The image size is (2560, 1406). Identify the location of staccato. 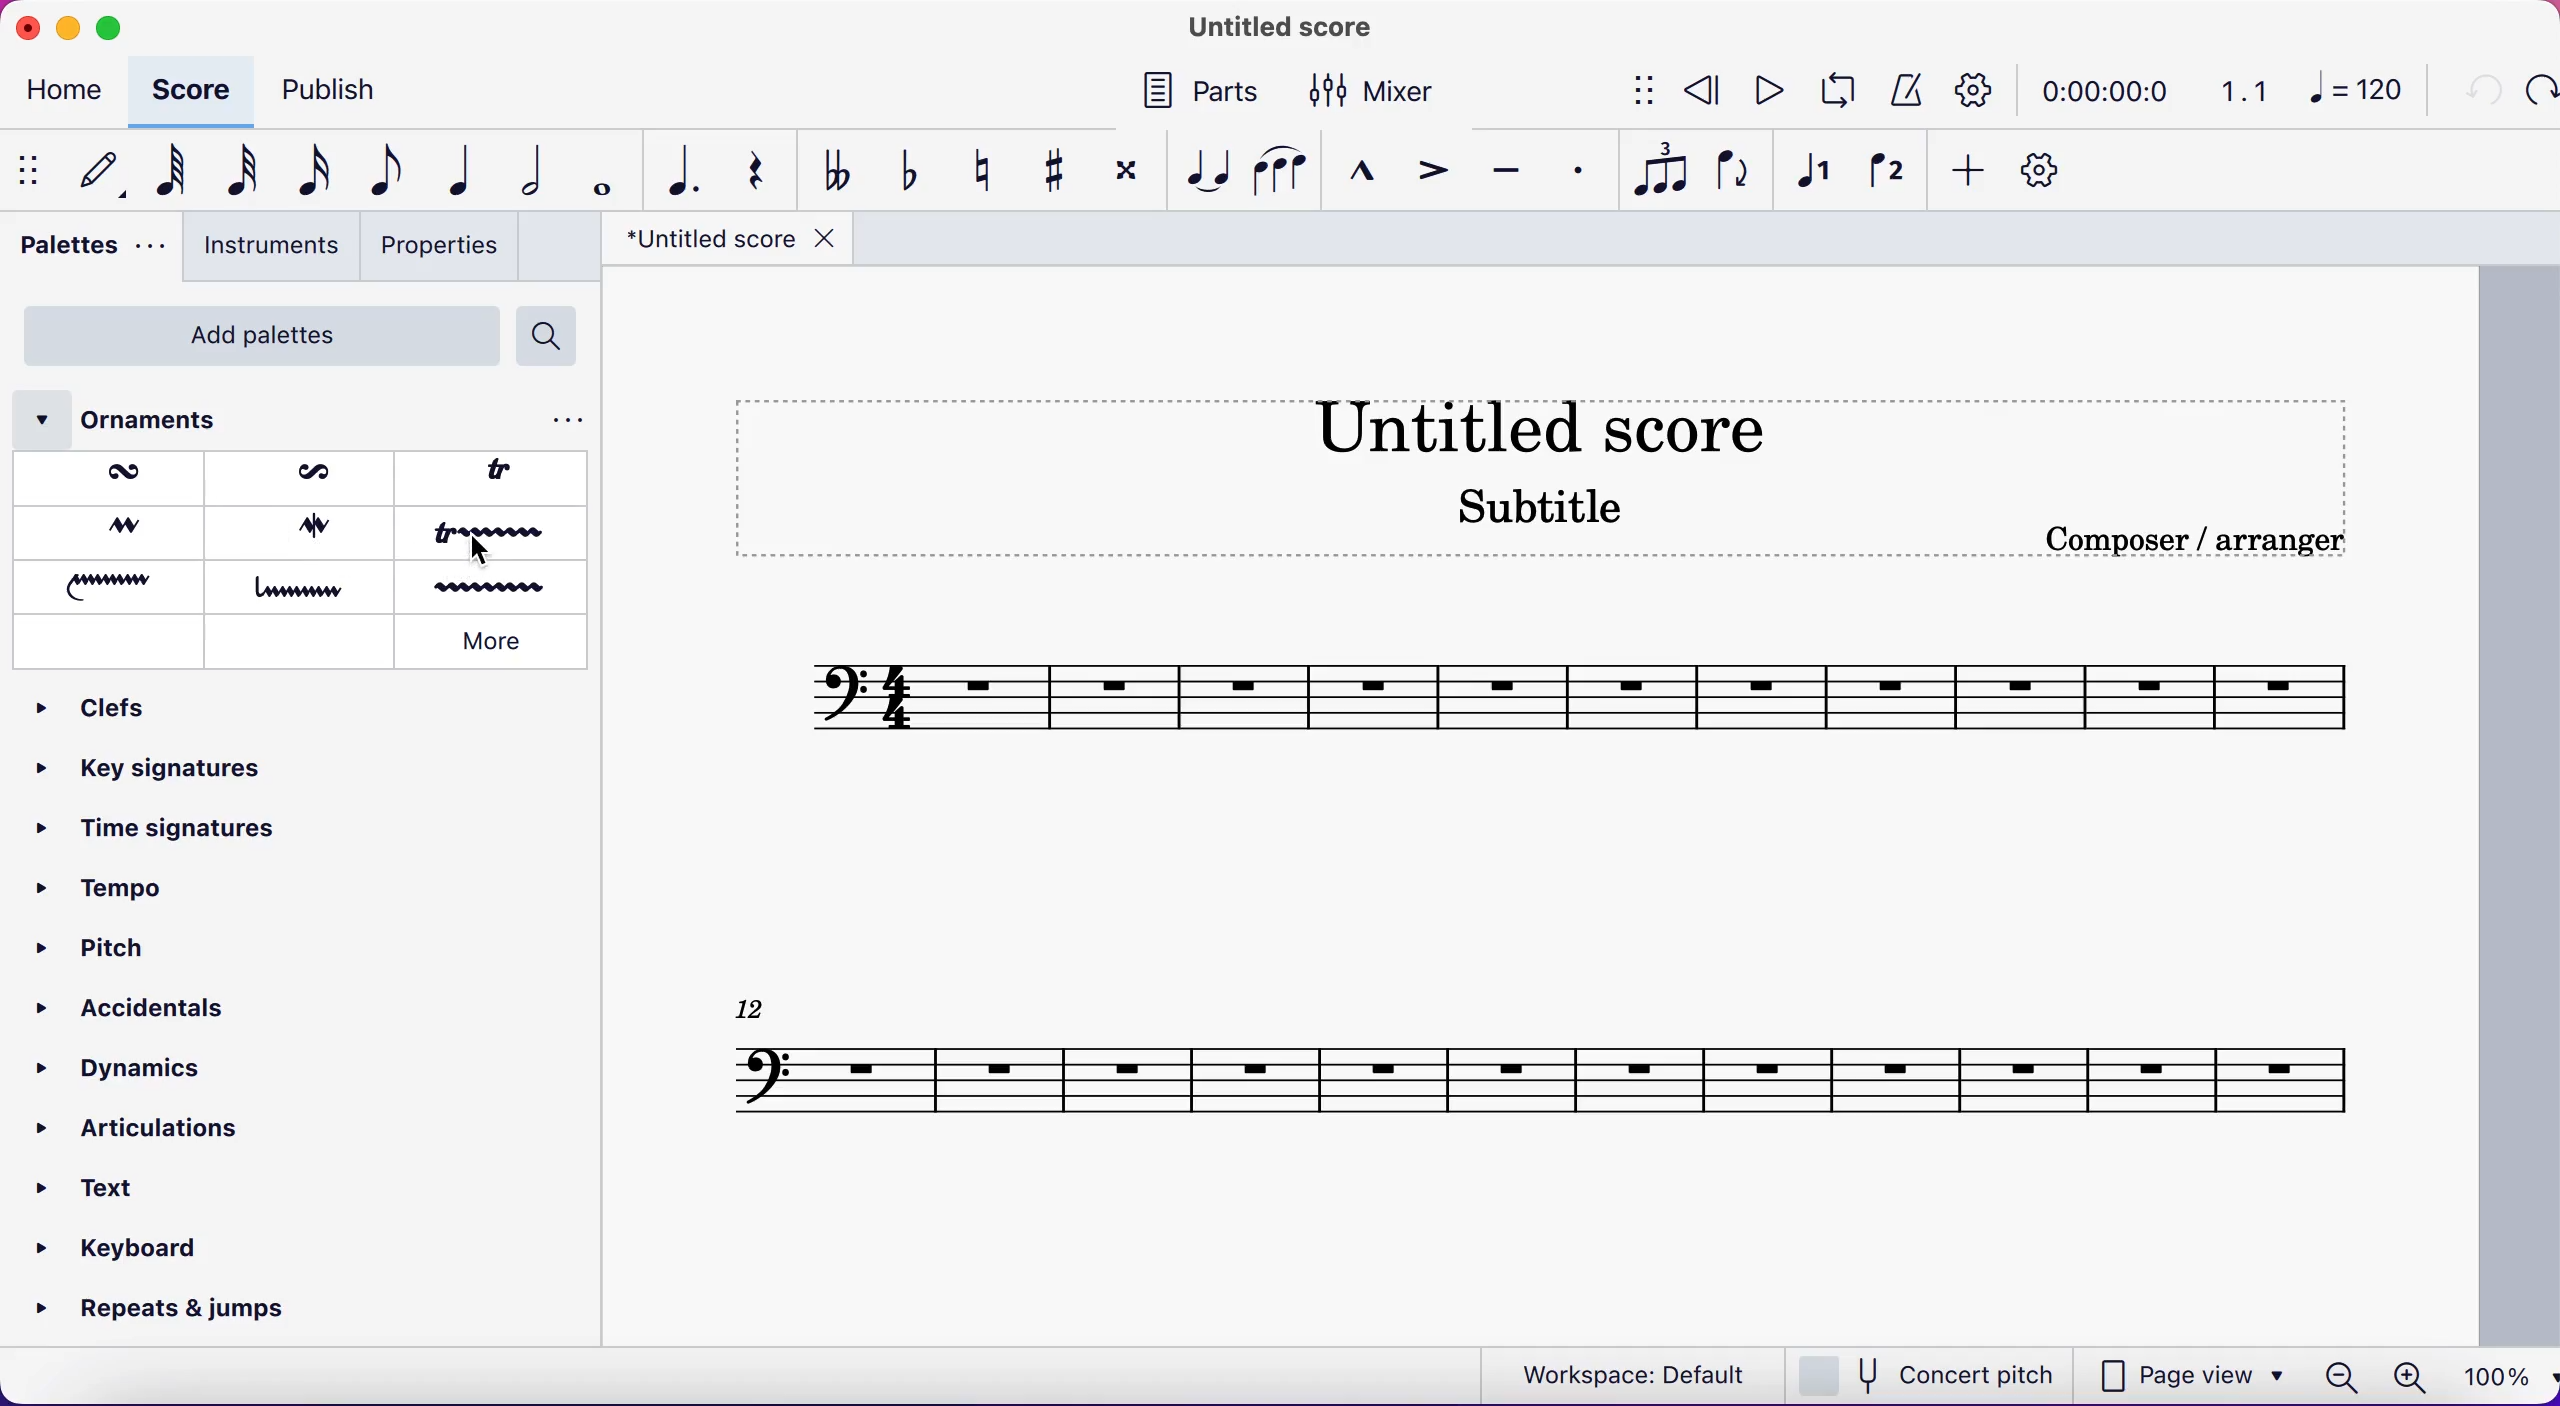
(1573, 169).